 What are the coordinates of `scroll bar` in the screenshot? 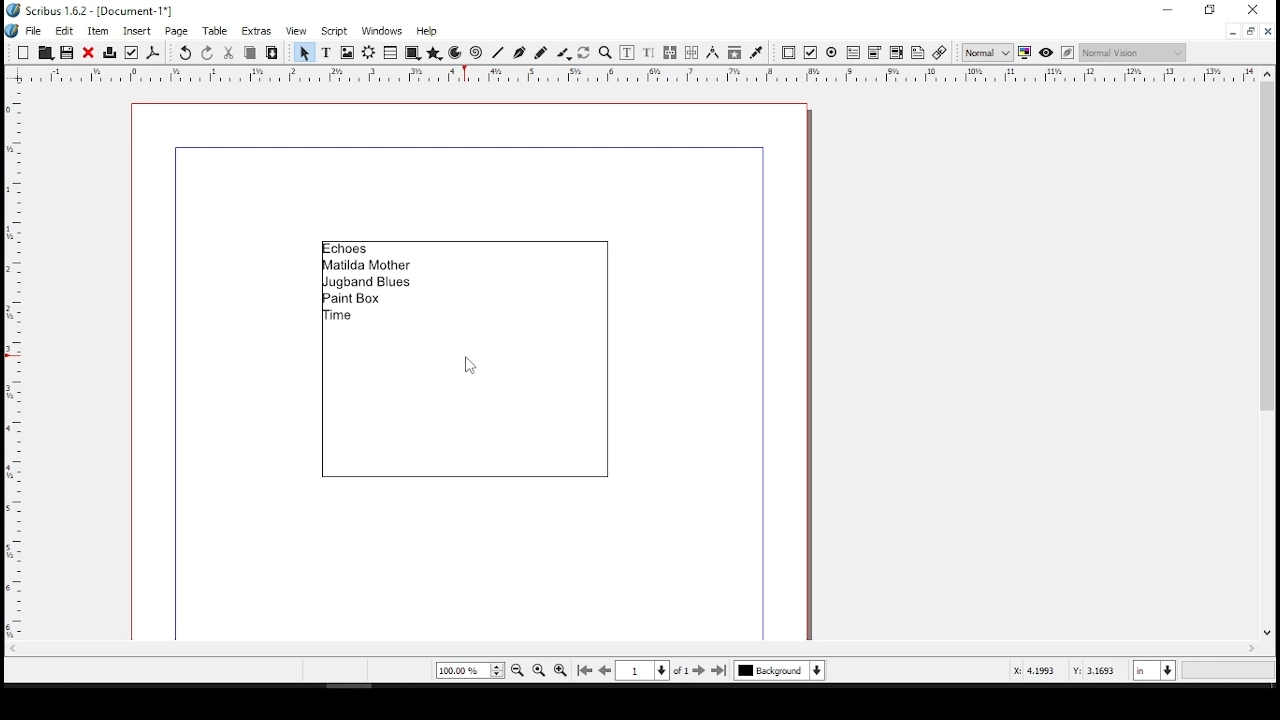 It's located at (627, 649).